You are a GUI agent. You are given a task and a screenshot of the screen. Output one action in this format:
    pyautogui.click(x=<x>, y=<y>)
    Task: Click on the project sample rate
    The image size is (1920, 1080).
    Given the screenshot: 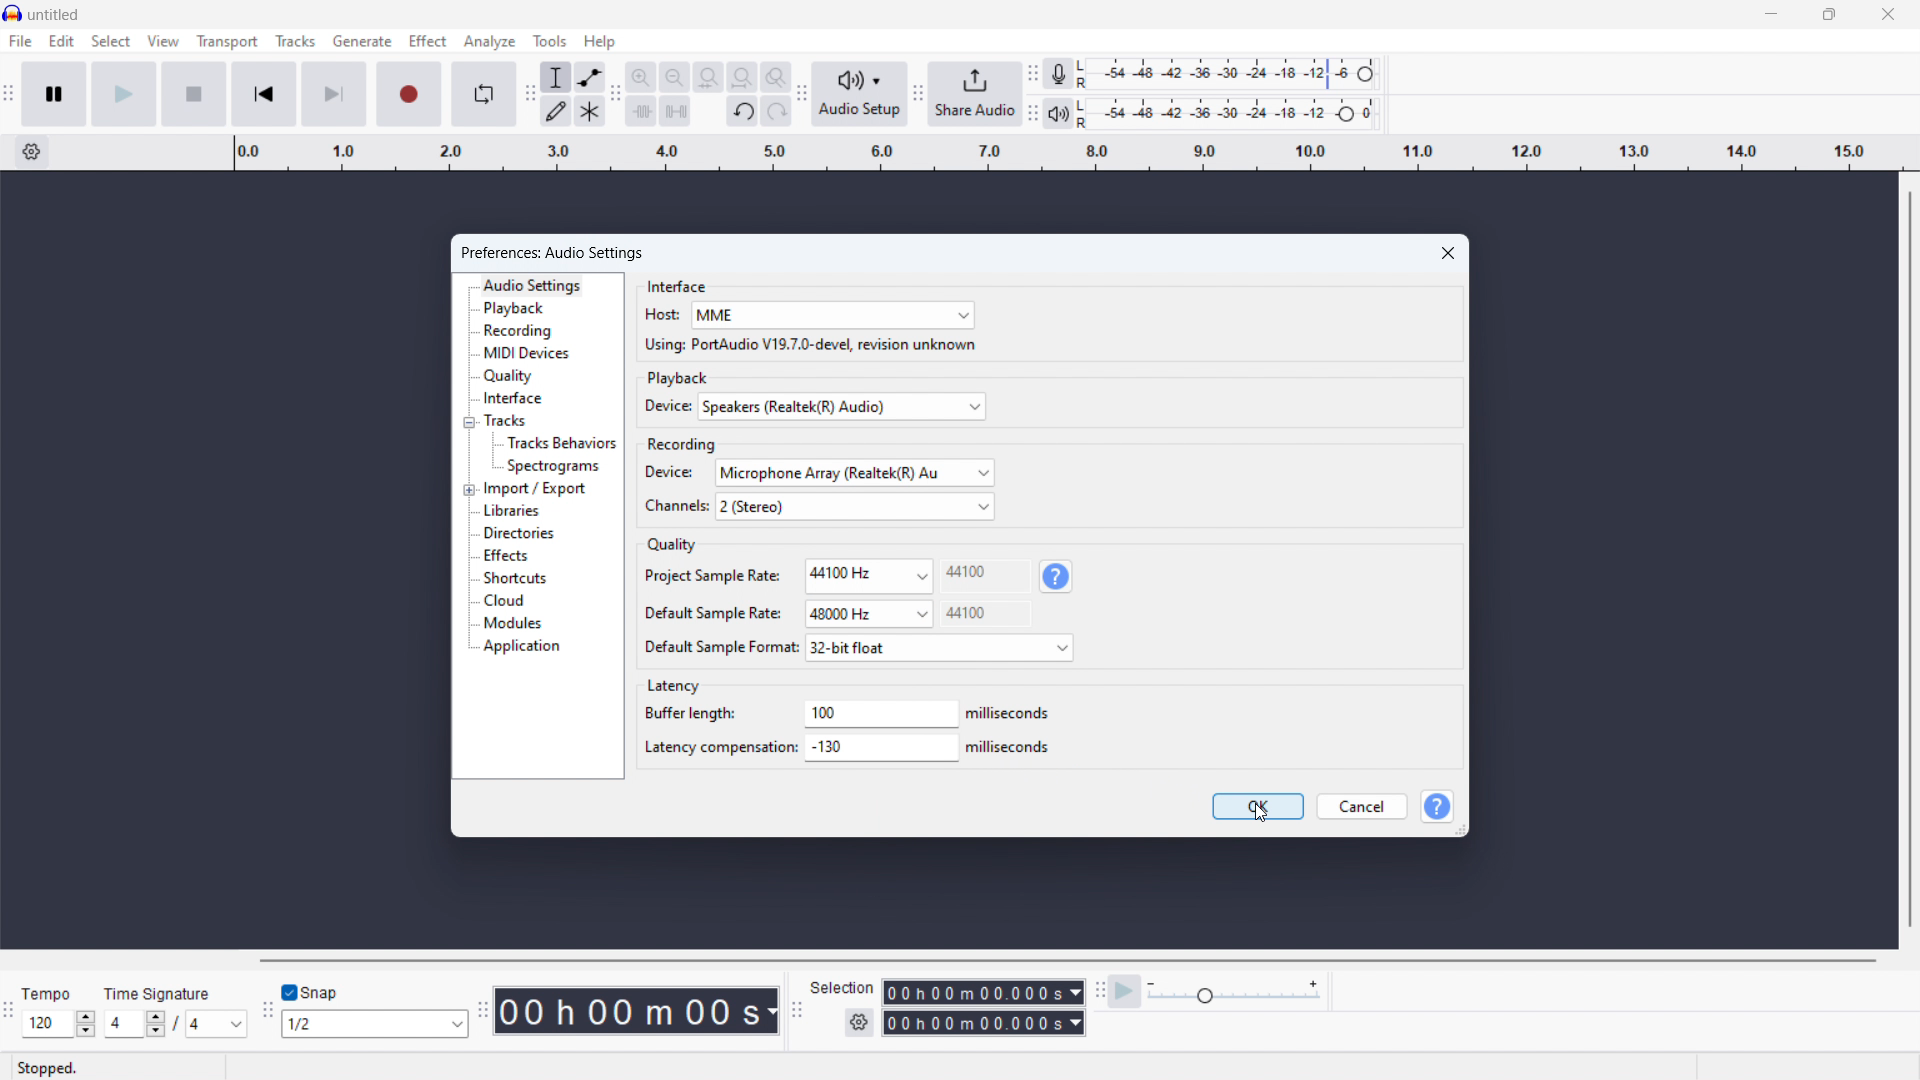 What is the action you would take?
    pyautogui.click(x=868, y=576)
    